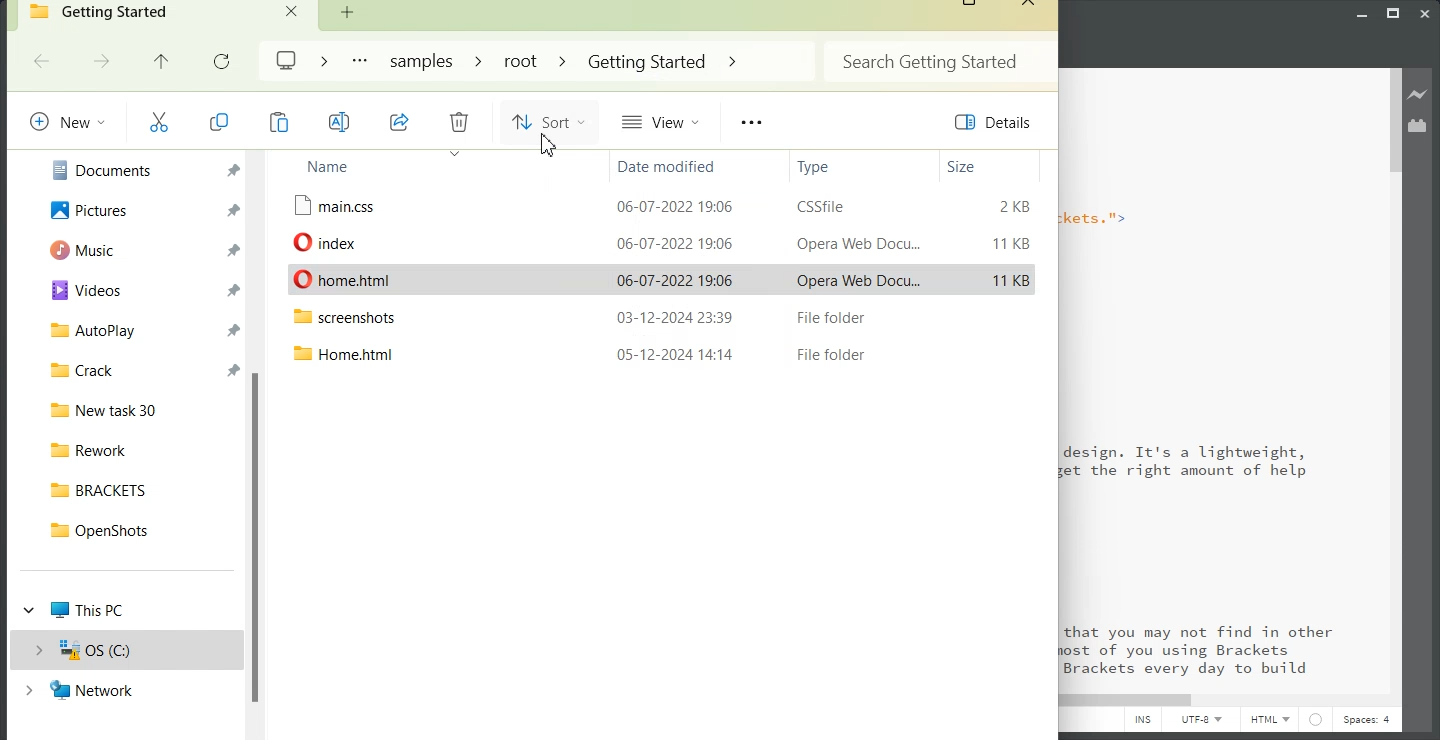 Image resolution: width=1440 pixels, height=740 pixels. What do you see at coordinates (224, 60) in the screenshot?
I see `Refresh` at bounding box center [224, 60].